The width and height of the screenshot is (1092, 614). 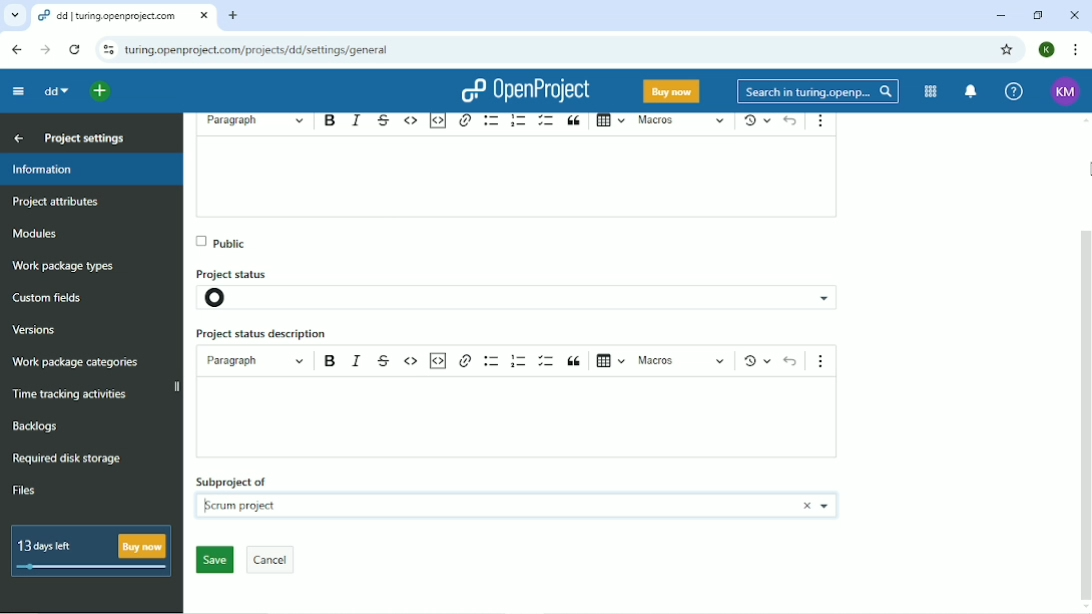 I want to click on Project status description, so click(x=263, y=332).